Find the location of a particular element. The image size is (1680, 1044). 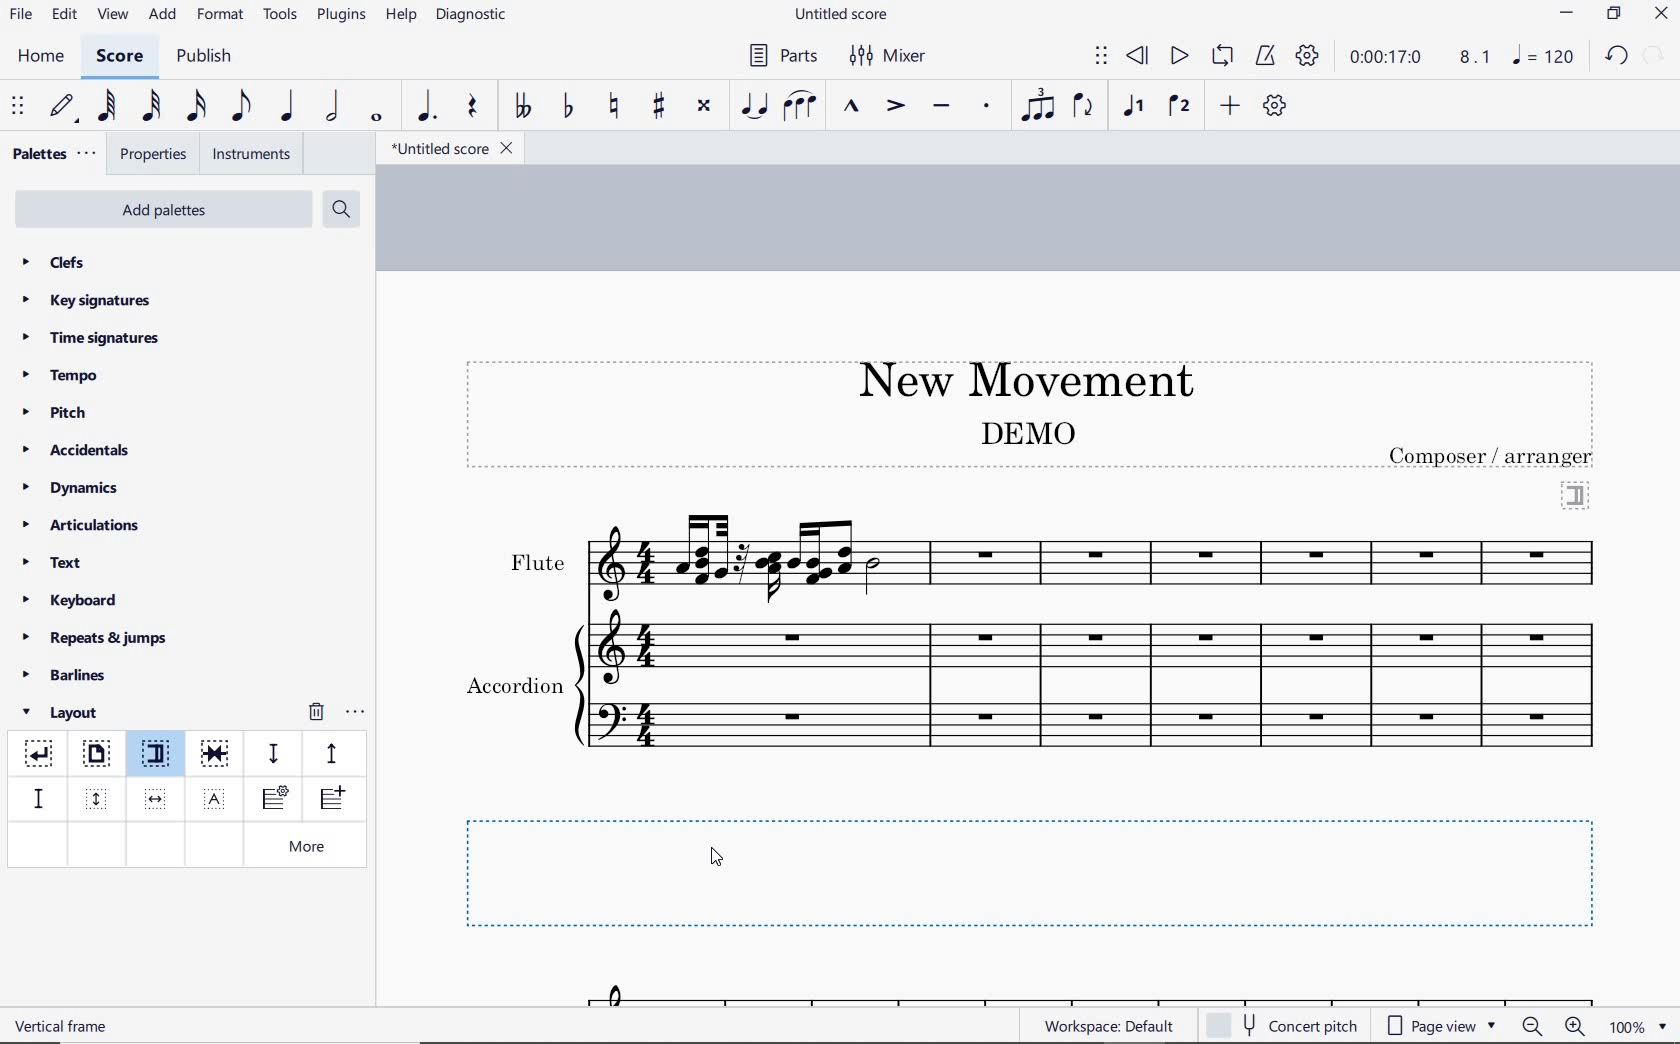

more is located at coordinates (311, 848).